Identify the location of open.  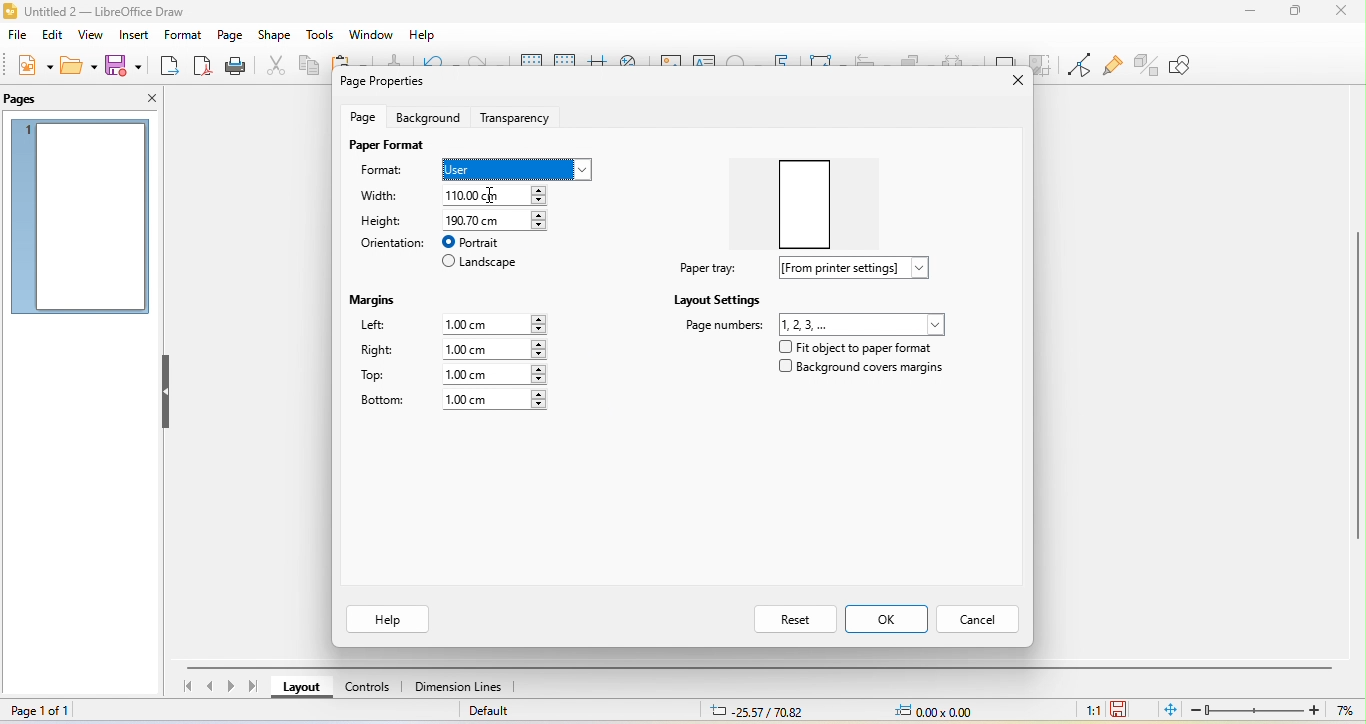
(77, 65).